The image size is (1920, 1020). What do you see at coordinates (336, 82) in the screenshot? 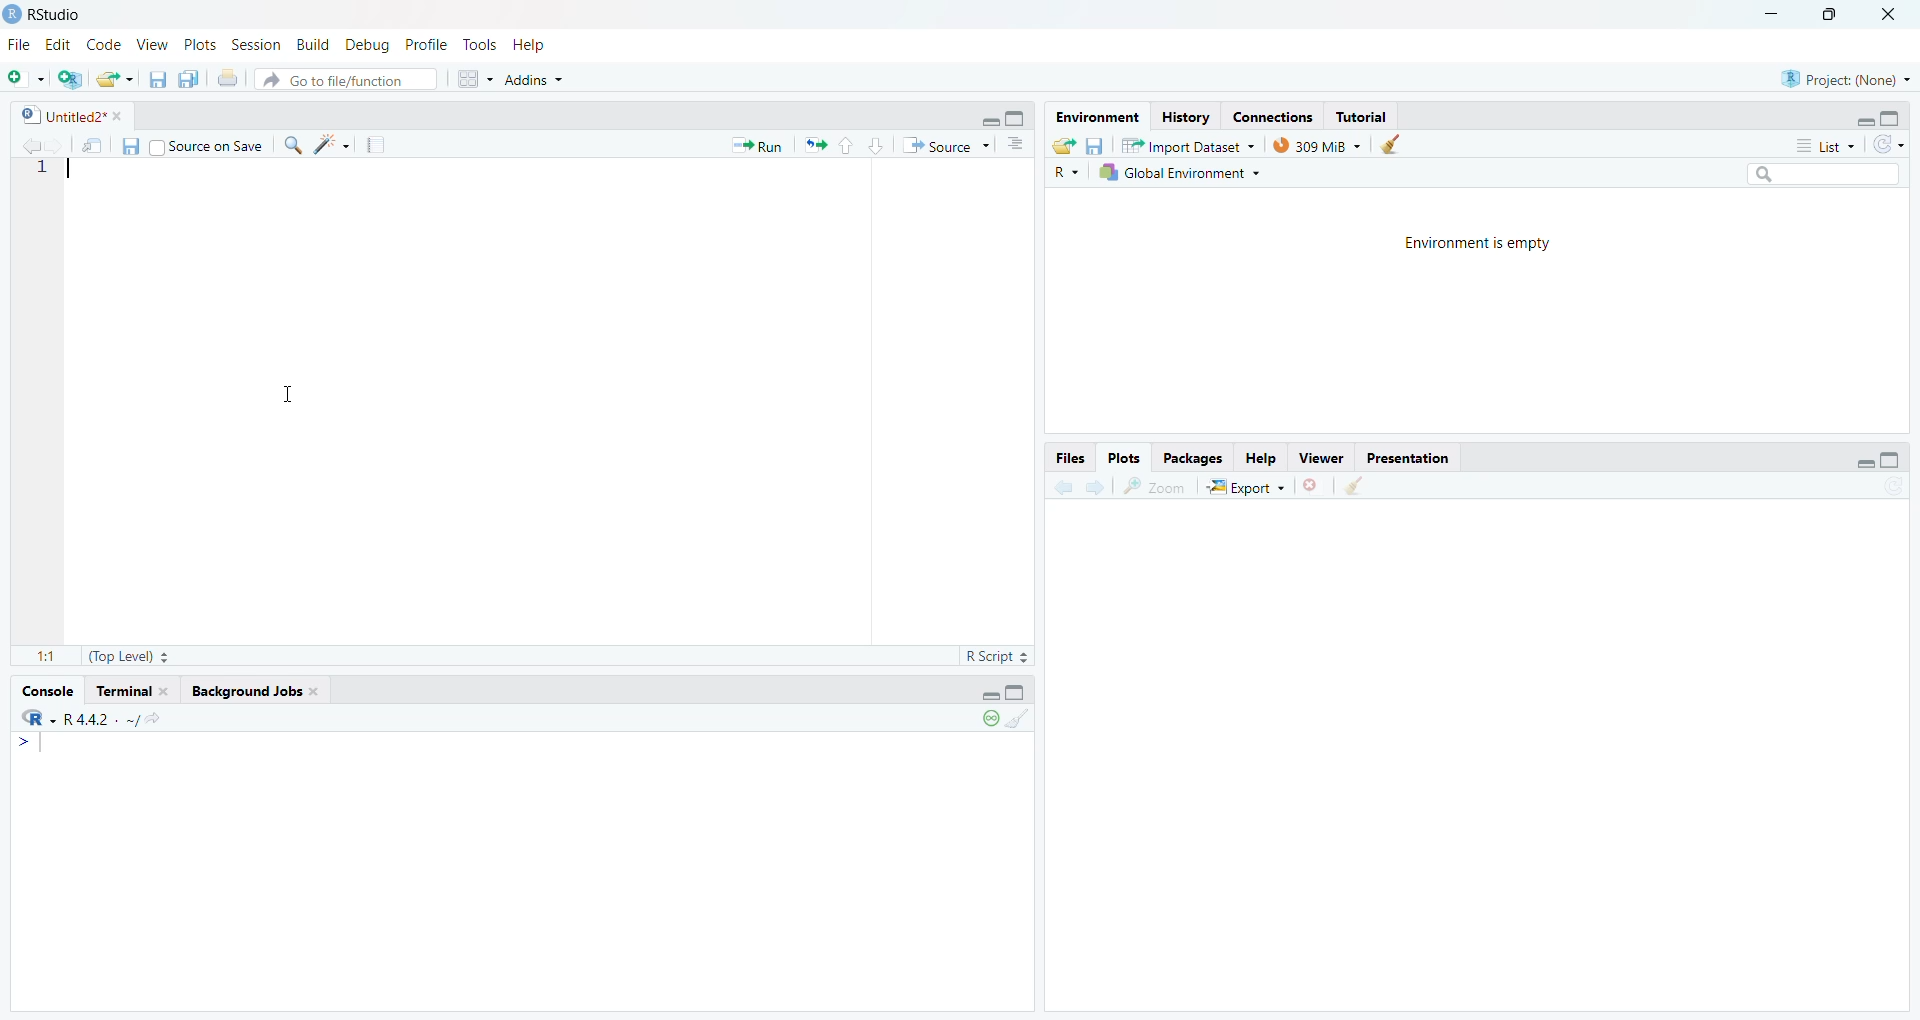
I see `Go to file/function` at bounding box center [336, 82].